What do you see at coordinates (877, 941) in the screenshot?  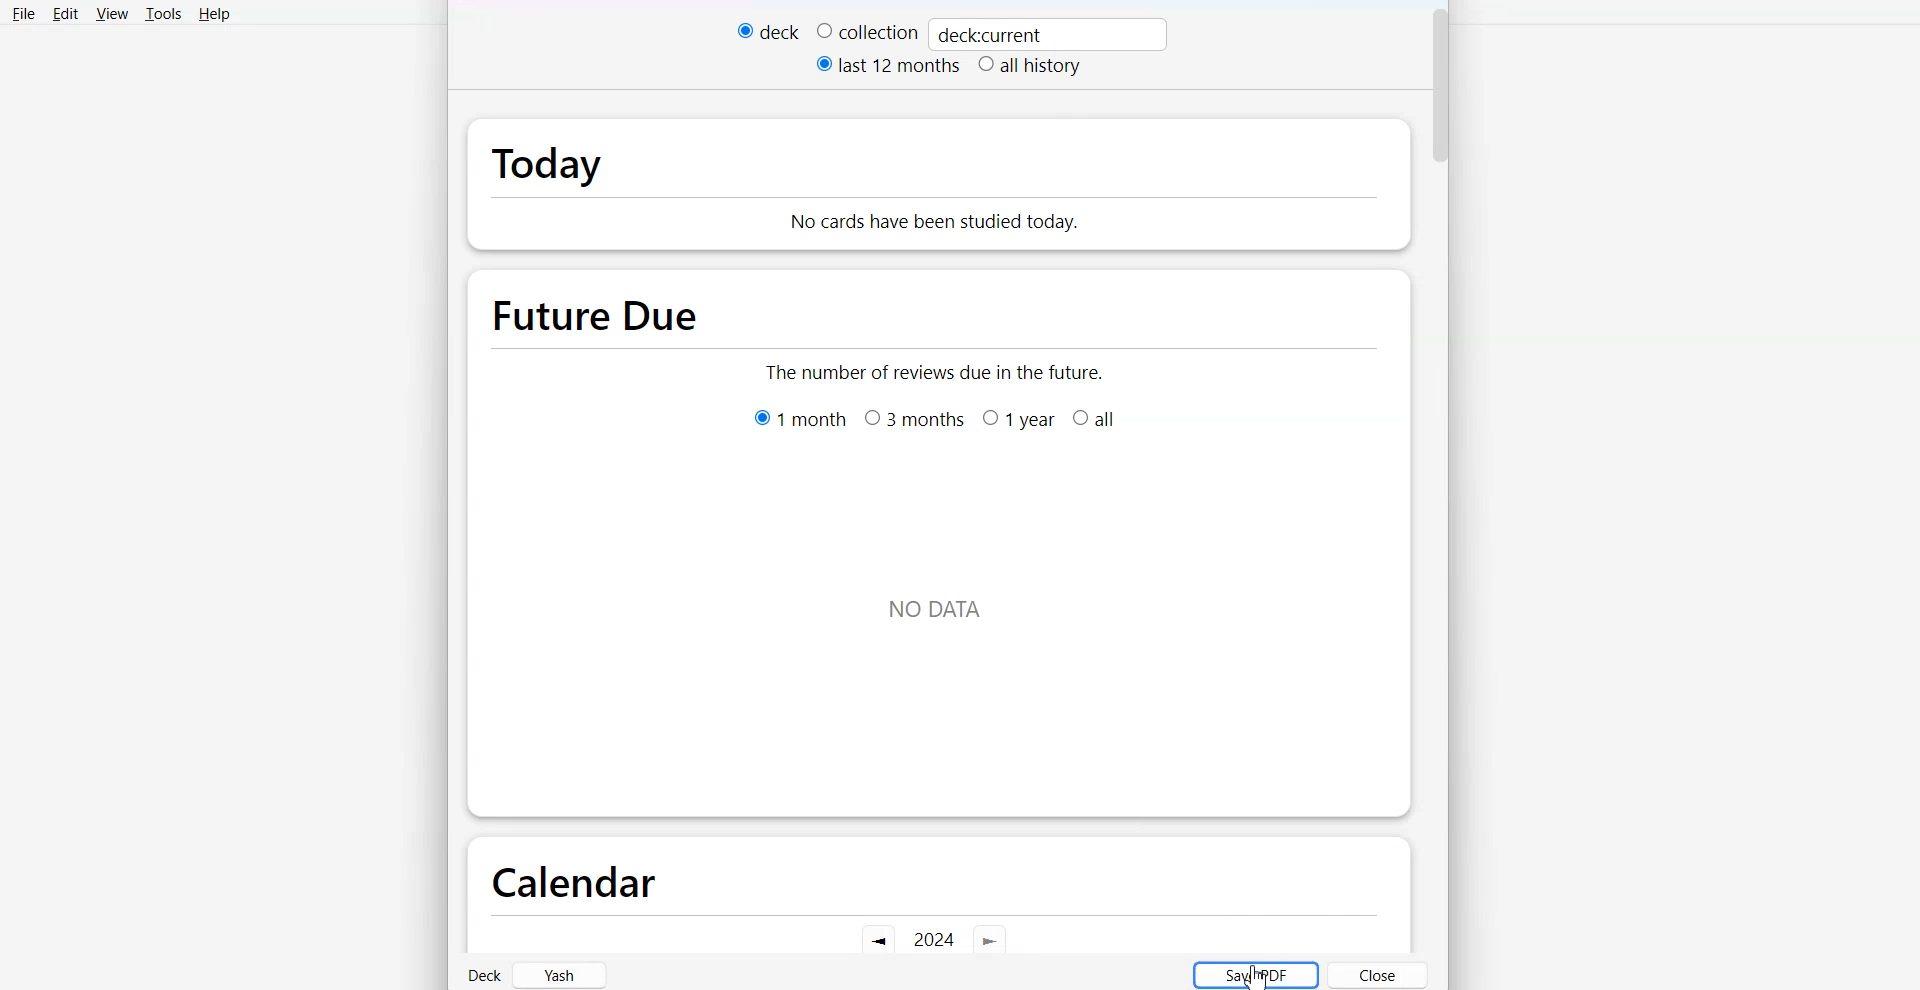 I see `Go Back` at bounding box center [877, 941].